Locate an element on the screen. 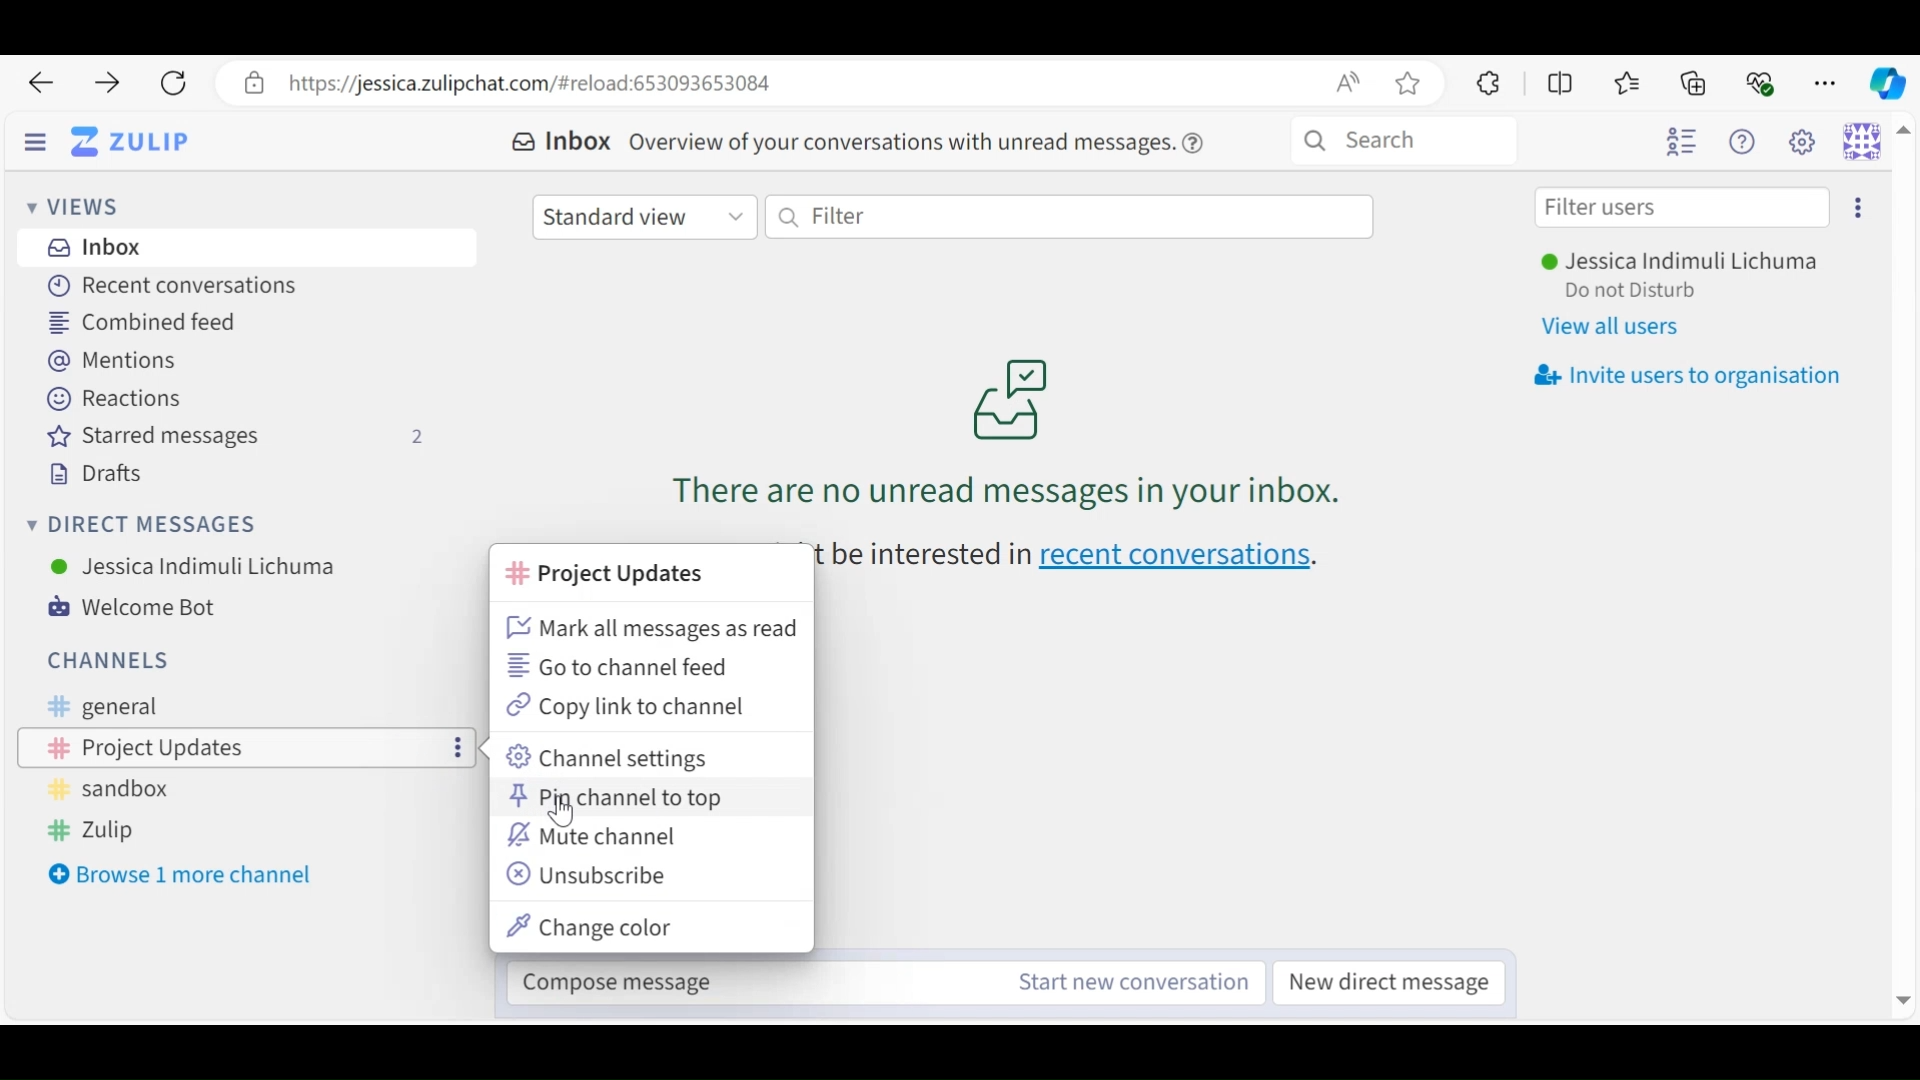 This screenshot has height=1080, width=1920. Channel is located at coordinates (249, 789).